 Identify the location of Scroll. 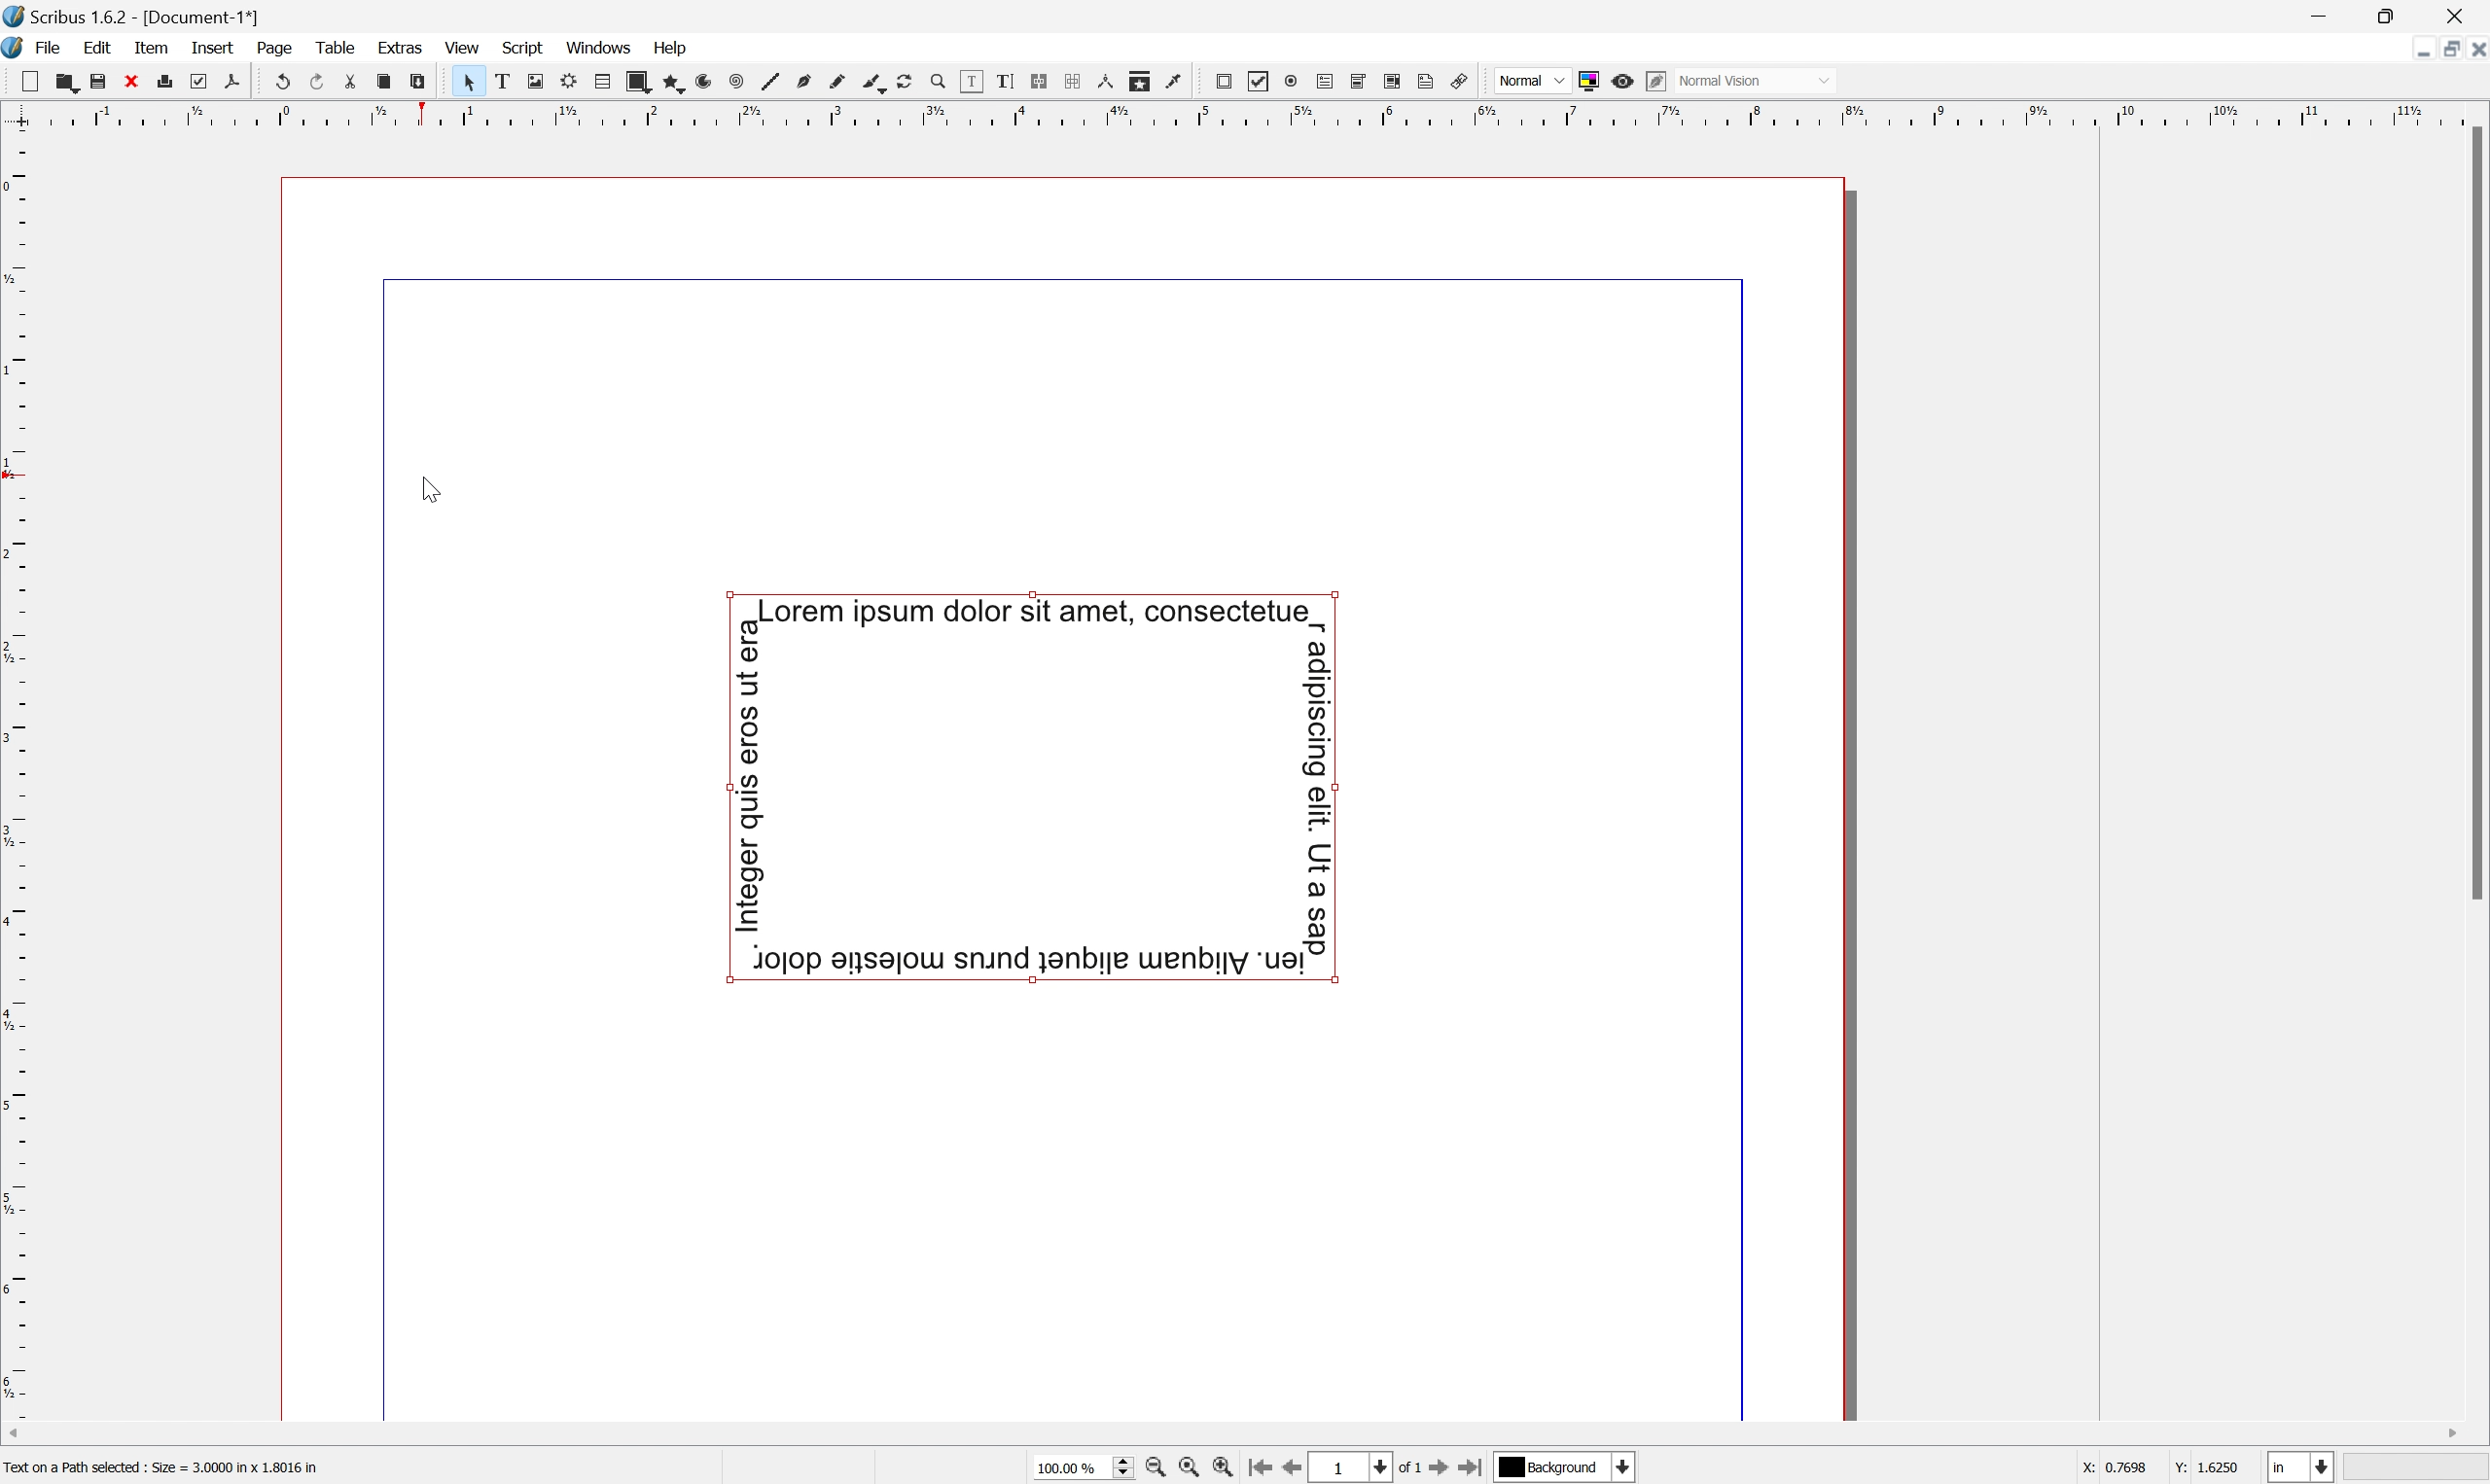
(1236, 1437).